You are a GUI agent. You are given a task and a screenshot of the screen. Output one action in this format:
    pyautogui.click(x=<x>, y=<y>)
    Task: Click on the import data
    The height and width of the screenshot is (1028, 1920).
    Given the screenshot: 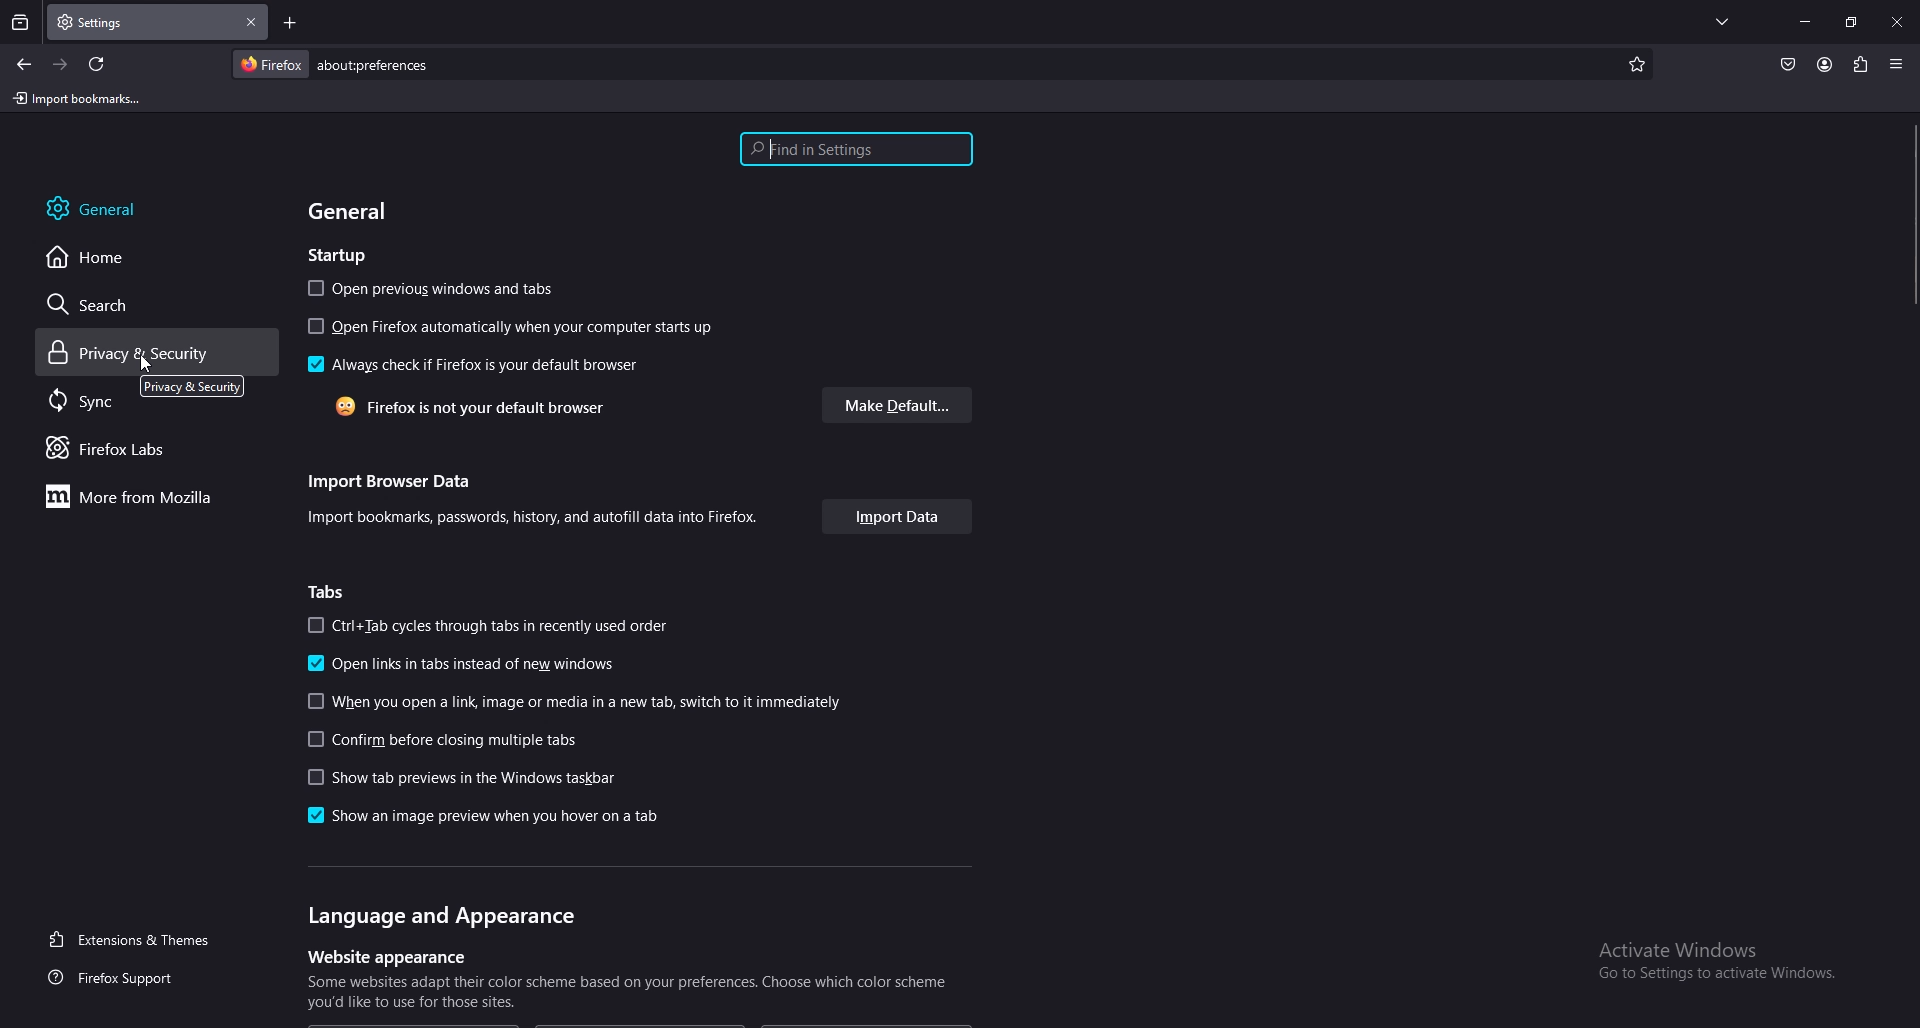 What is the action you would take?
    pyautogui.click(x=895, y=517)
    